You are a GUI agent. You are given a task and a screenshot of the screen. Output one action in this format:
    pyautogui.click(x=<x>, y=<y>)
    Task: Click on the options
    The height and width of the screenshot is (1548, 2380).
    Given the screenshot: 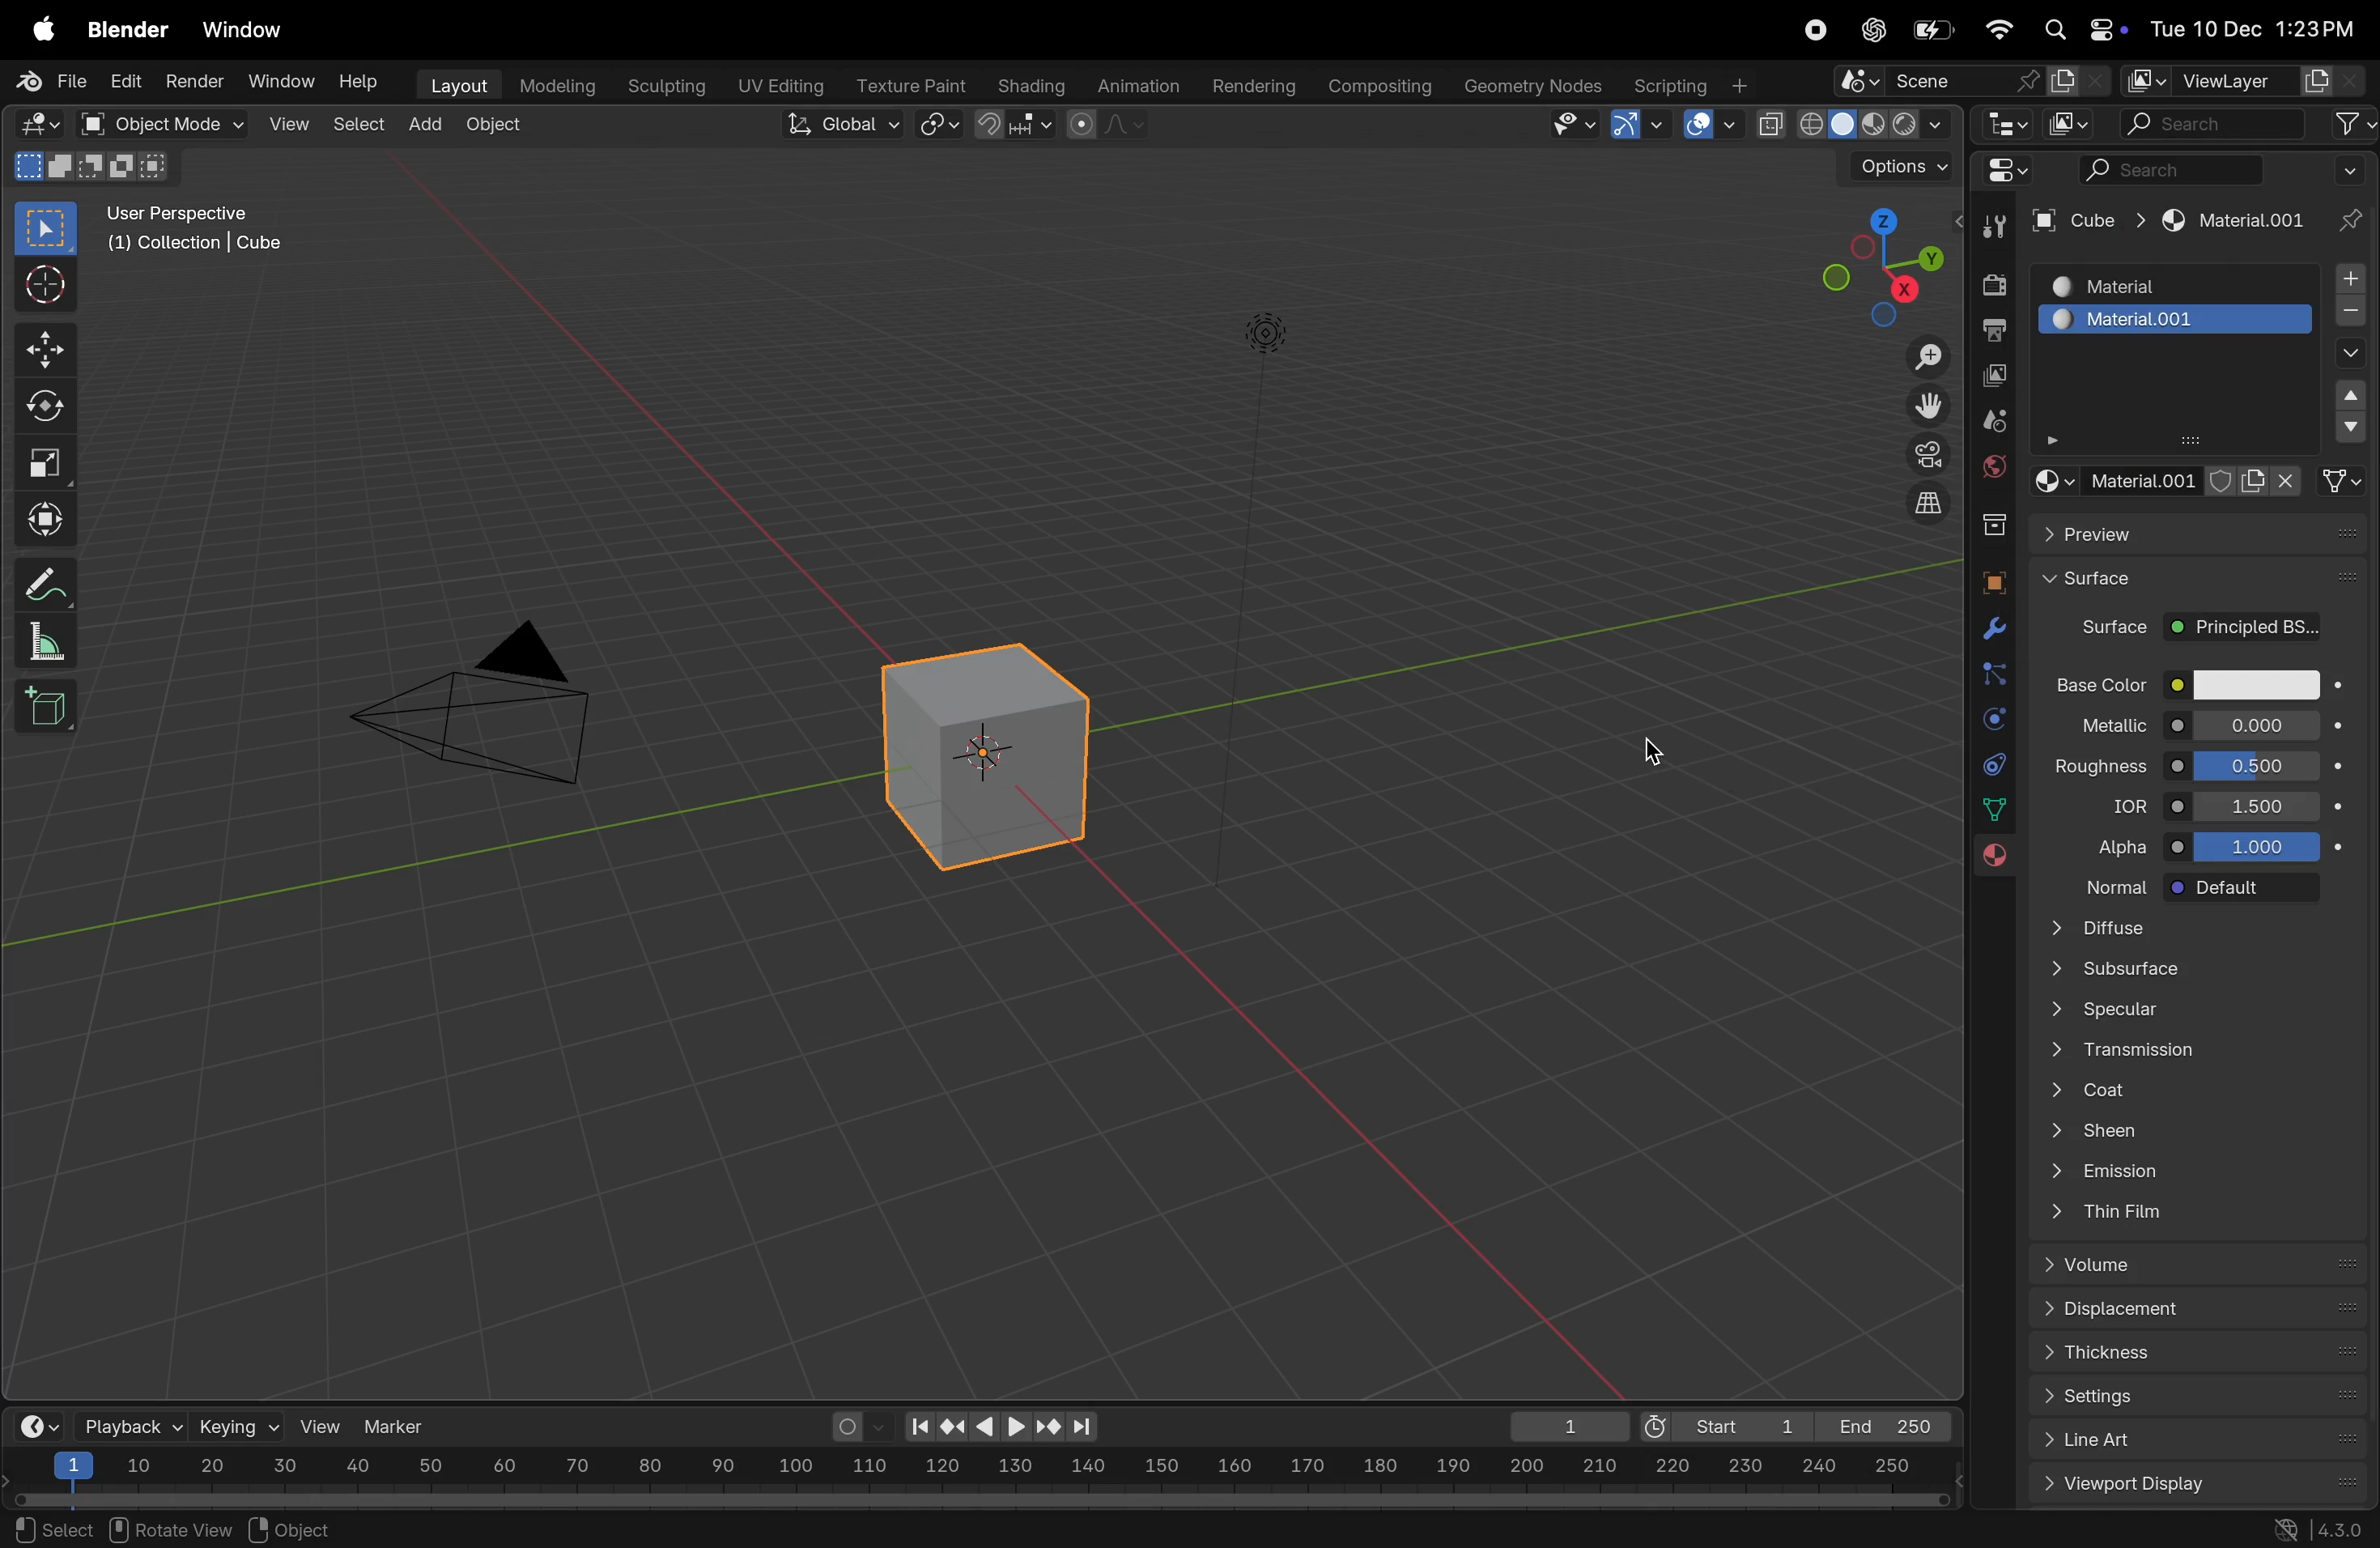 What is the action you would take?
    pyautogui.click(x=1888, y=167)
    